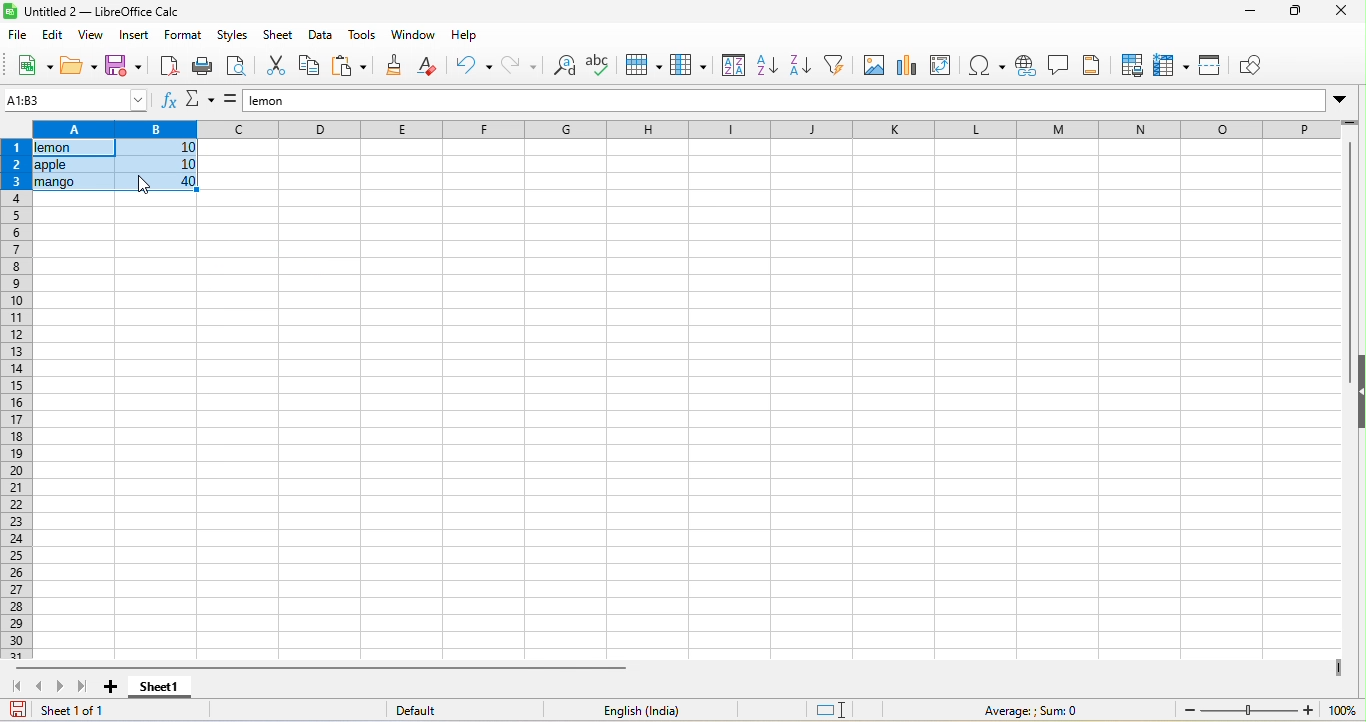 The height and width of the screenshot is (722, 1366). Describe the element at coordinates (168, 65) in the screenshot. I see `export directly as pdf` at that location.